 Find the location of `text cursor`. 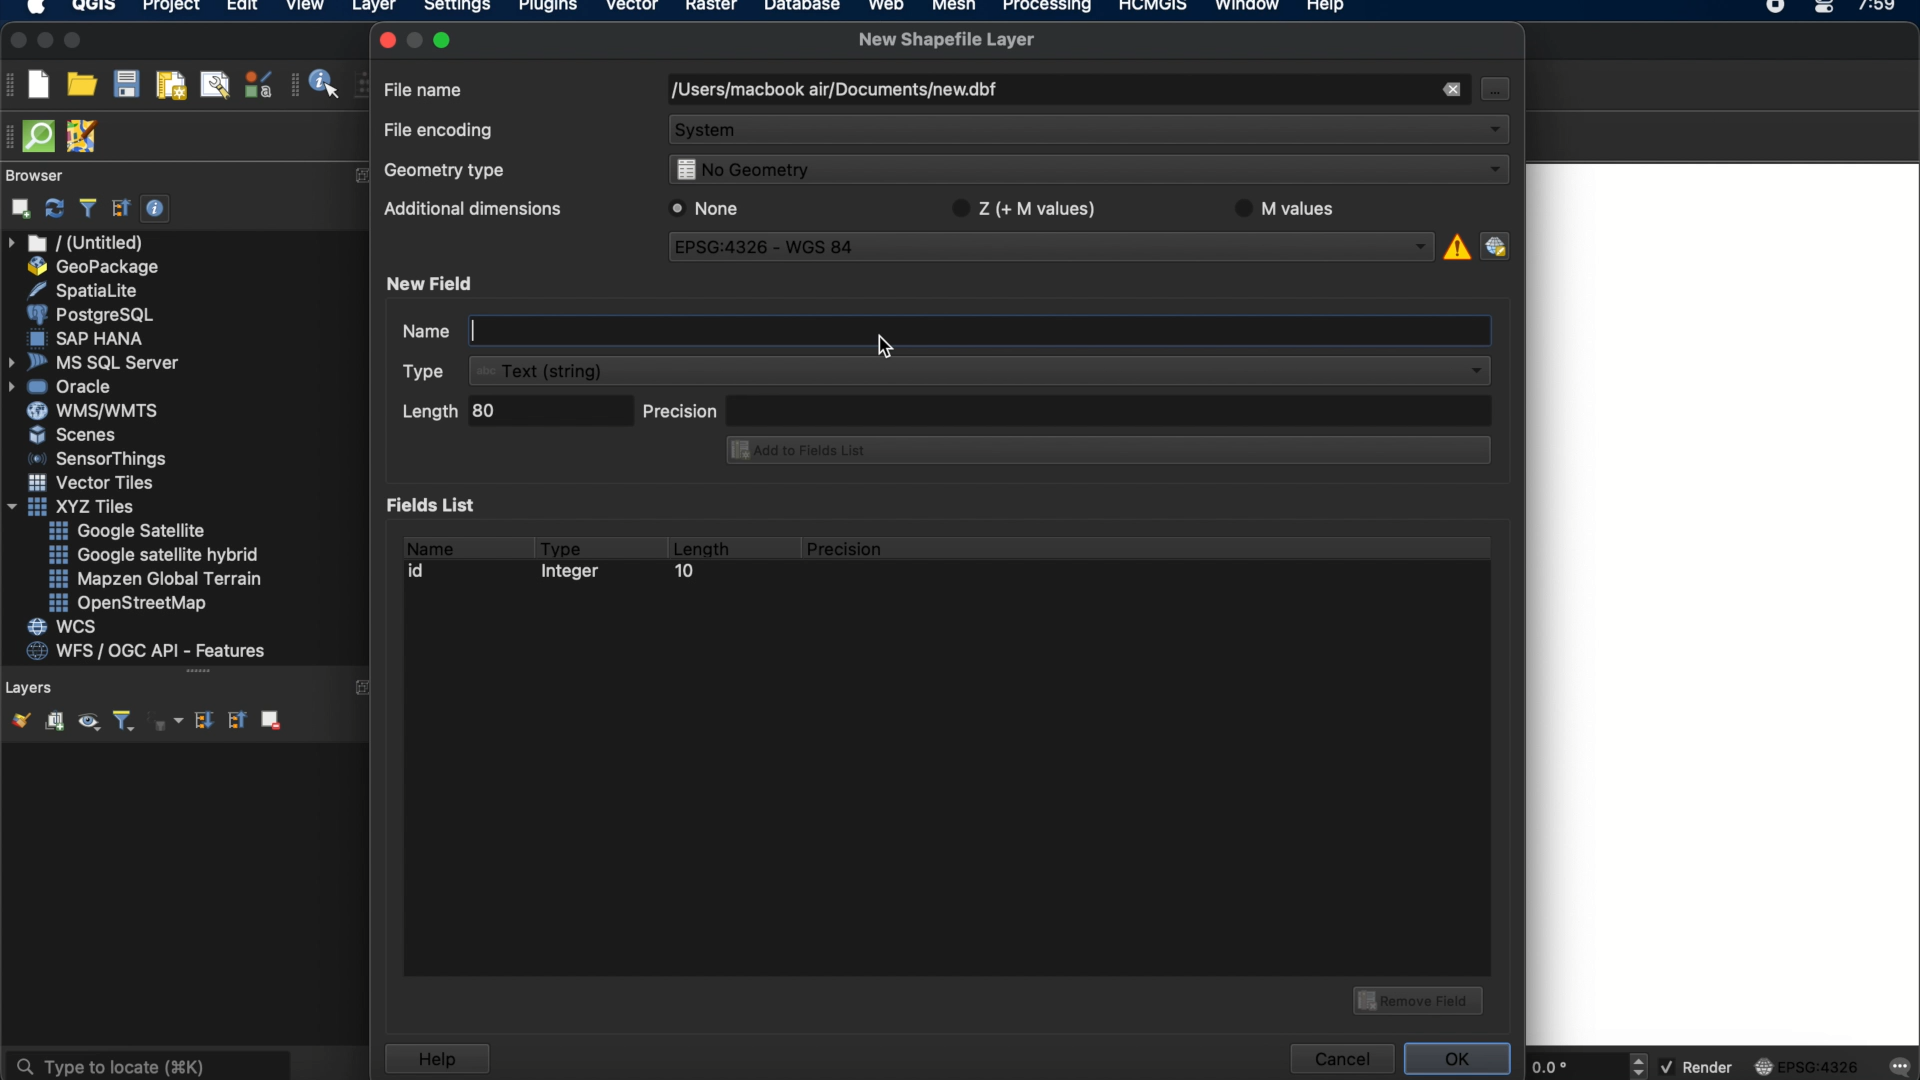

text cursor is located at coordinates (473, 330).